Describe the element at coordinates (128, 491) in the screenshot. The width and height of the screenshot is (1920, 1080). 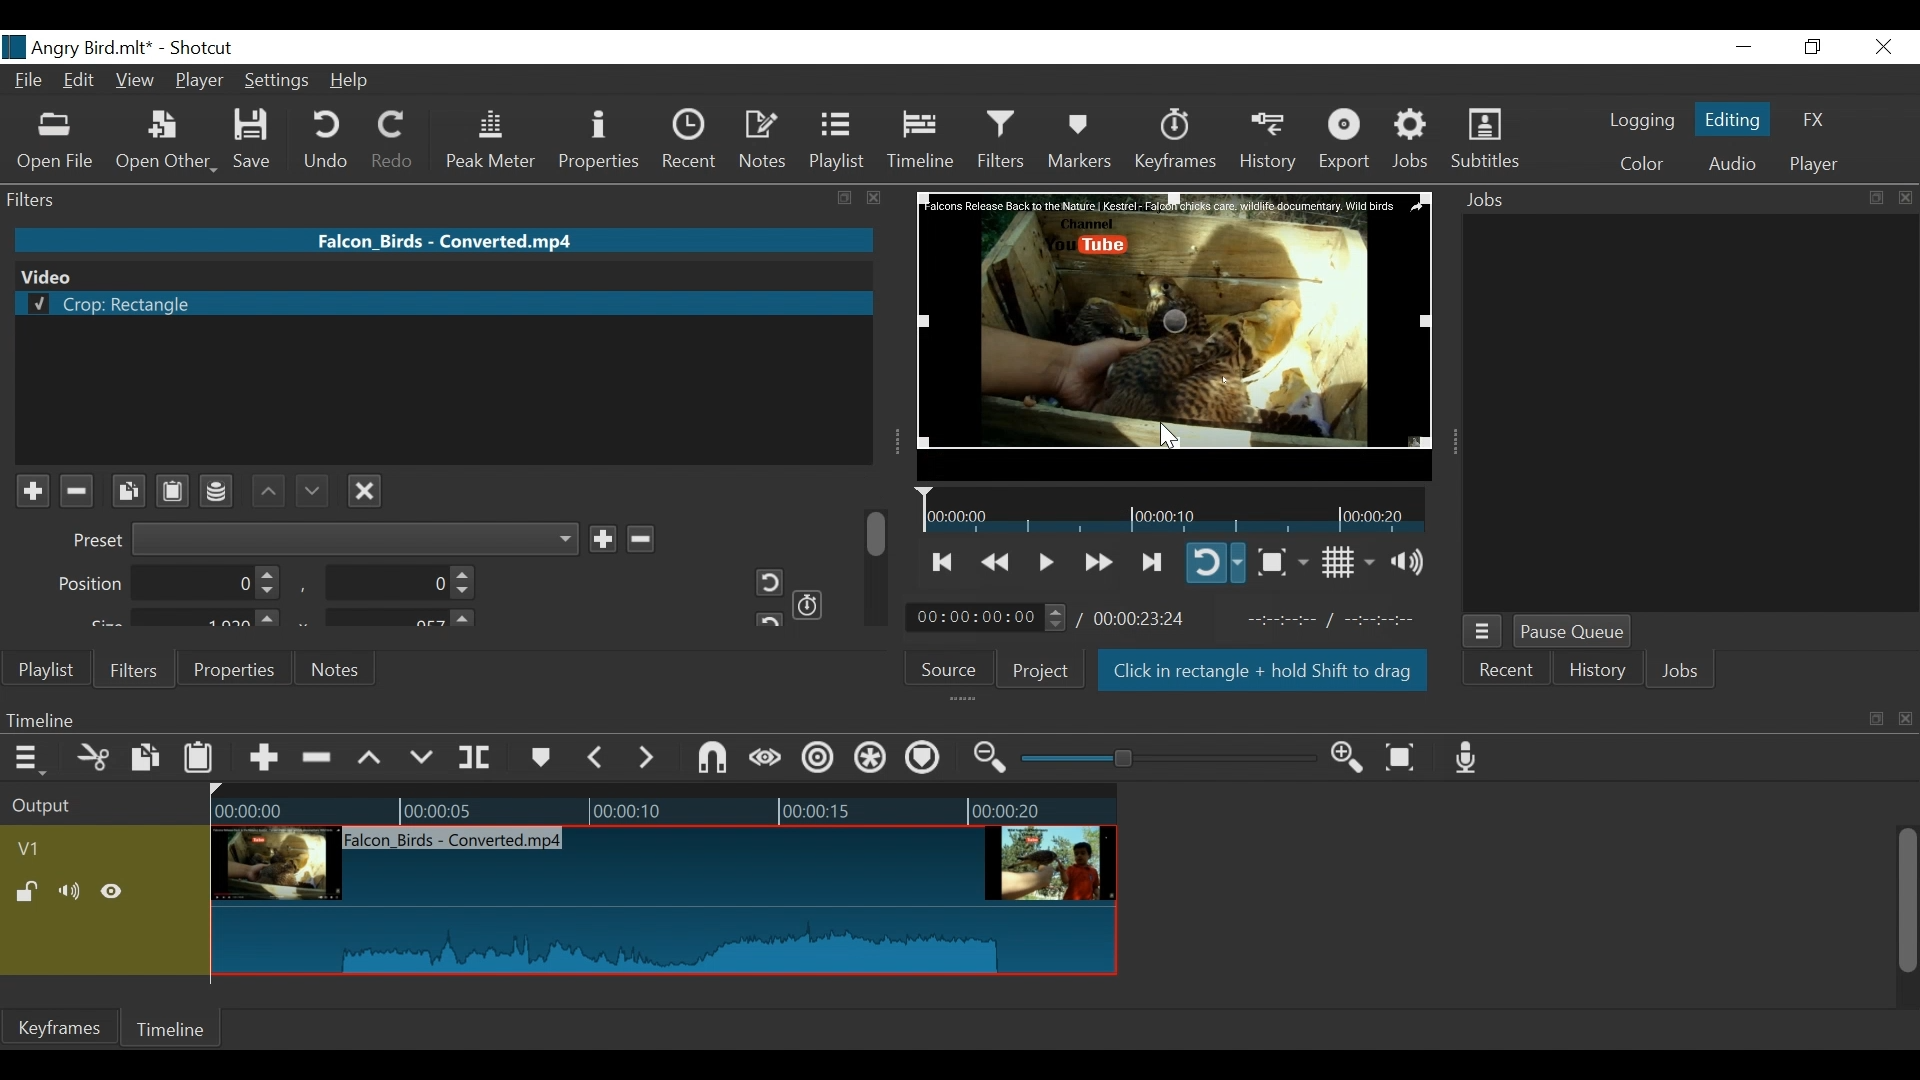
I see `Copy` at that location.